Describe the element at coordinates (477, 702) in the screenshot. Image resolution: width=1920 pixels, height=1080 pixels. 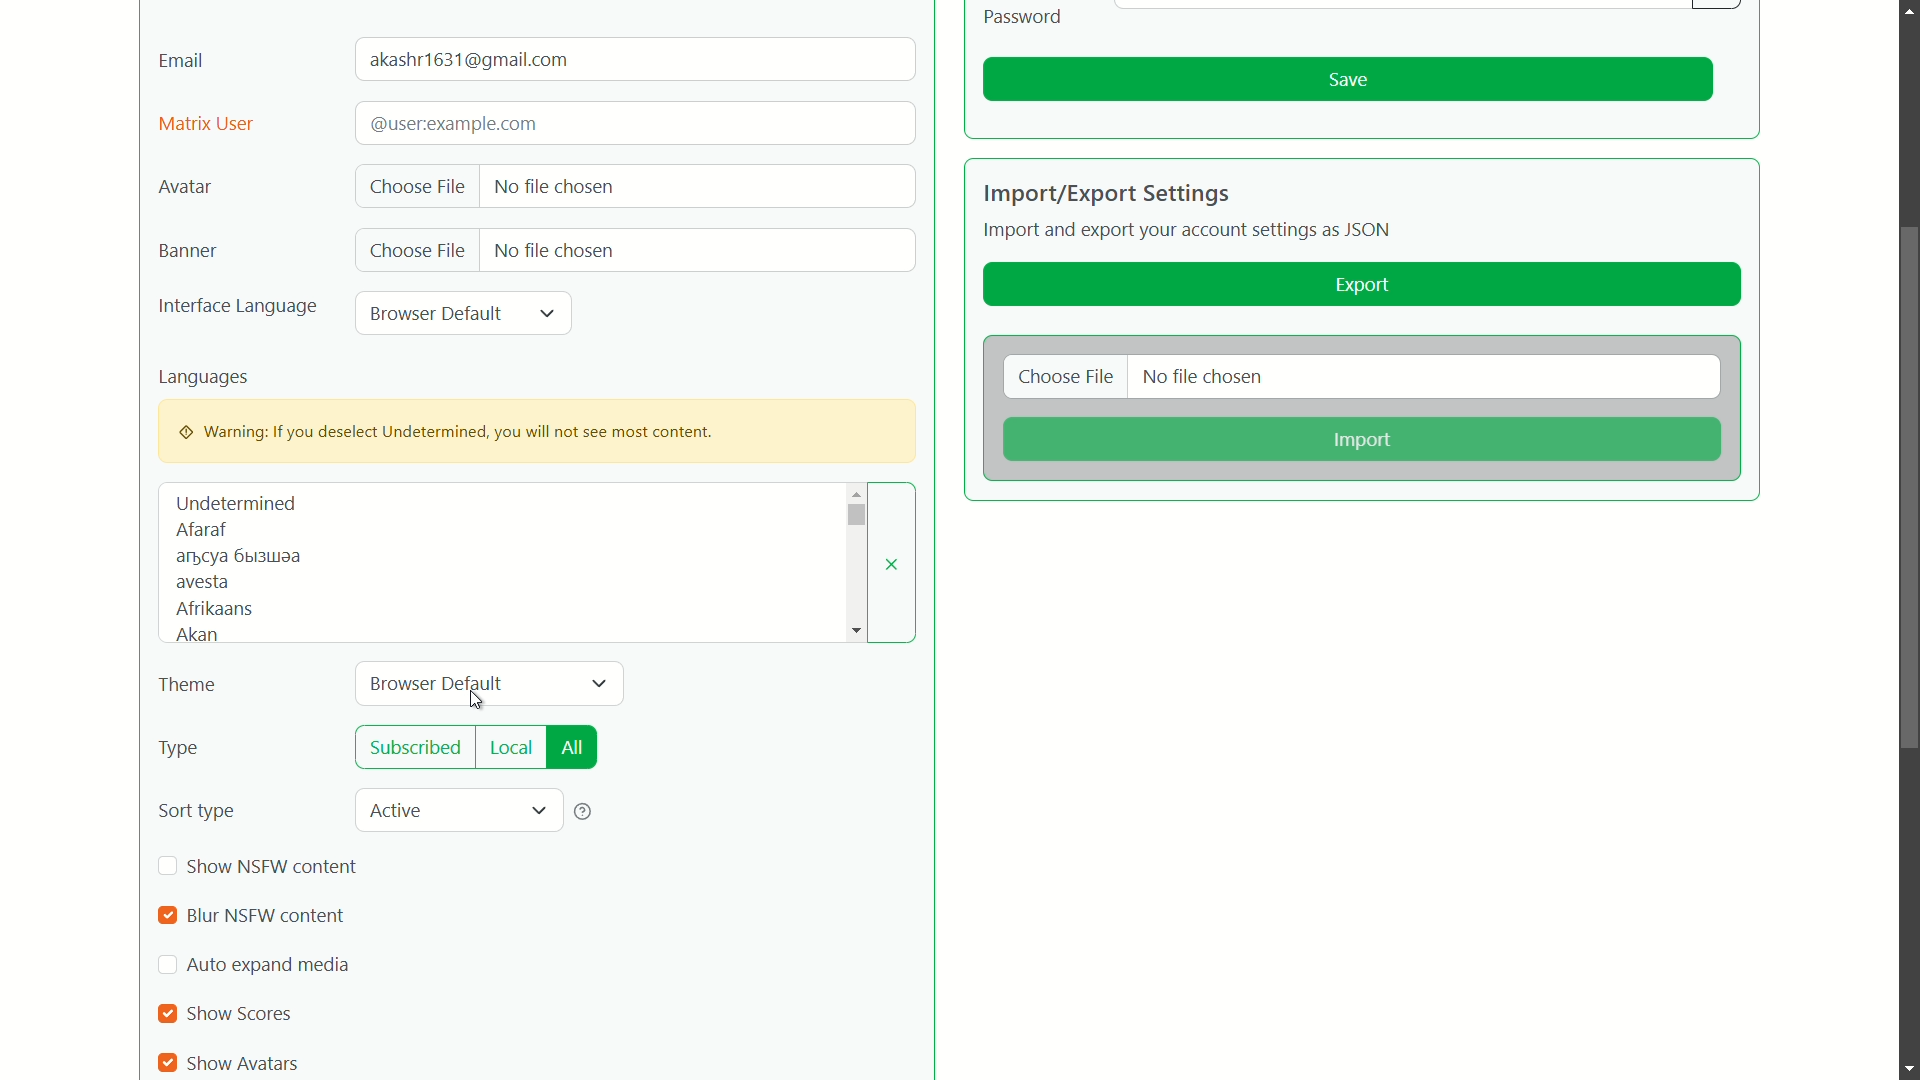
I see `cursor` at that location.